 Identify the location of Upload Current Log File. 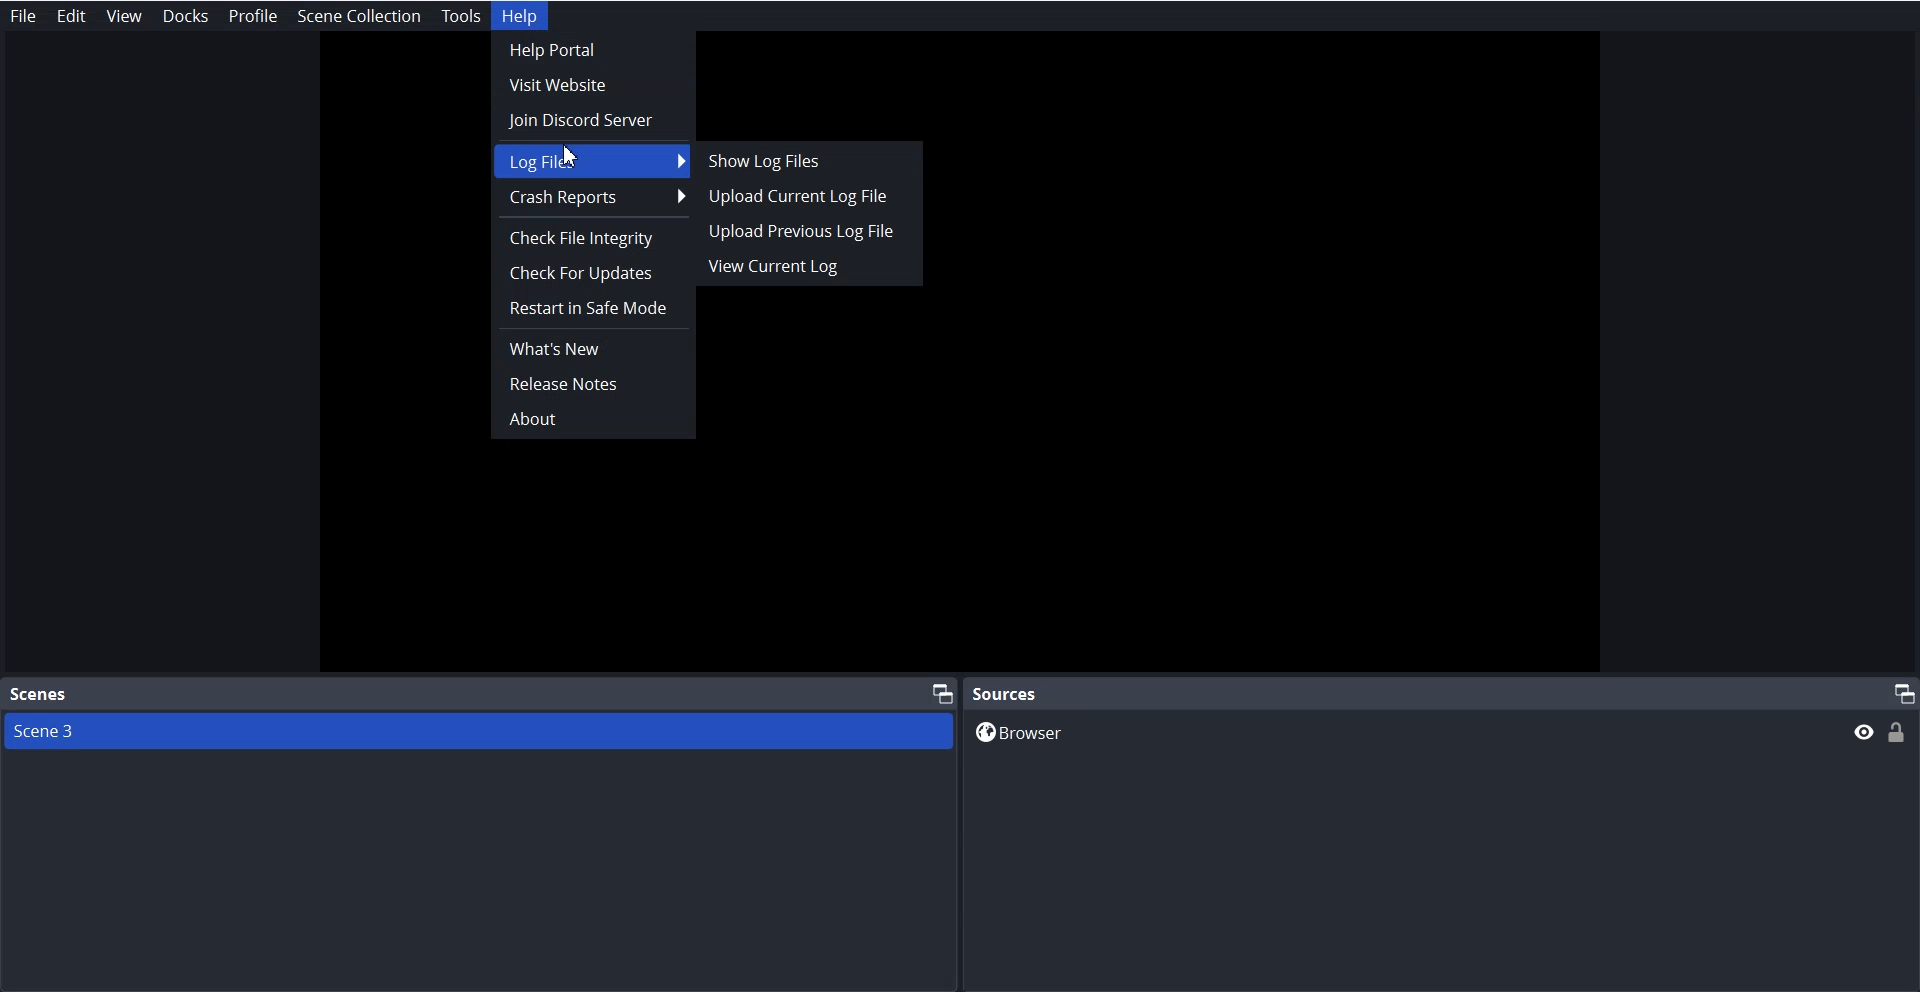
(801, 194).